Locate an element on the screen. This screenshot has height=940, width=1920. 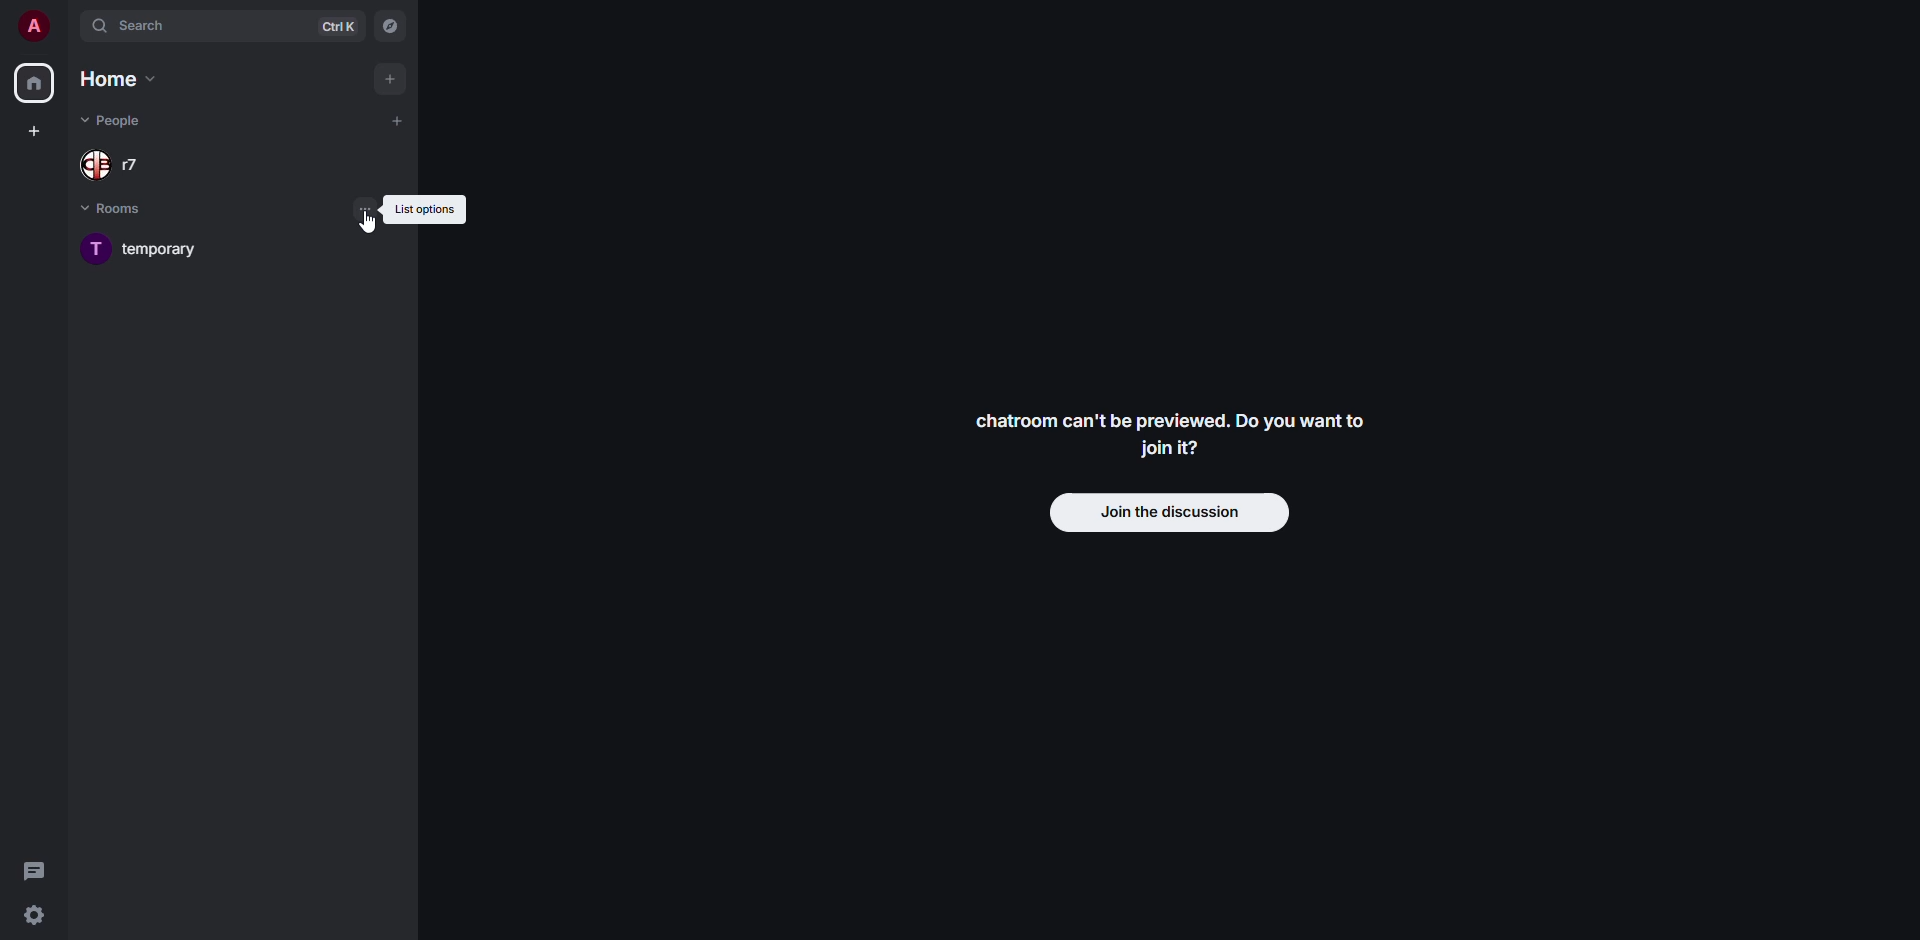
home is located at coordinates (122, 80).